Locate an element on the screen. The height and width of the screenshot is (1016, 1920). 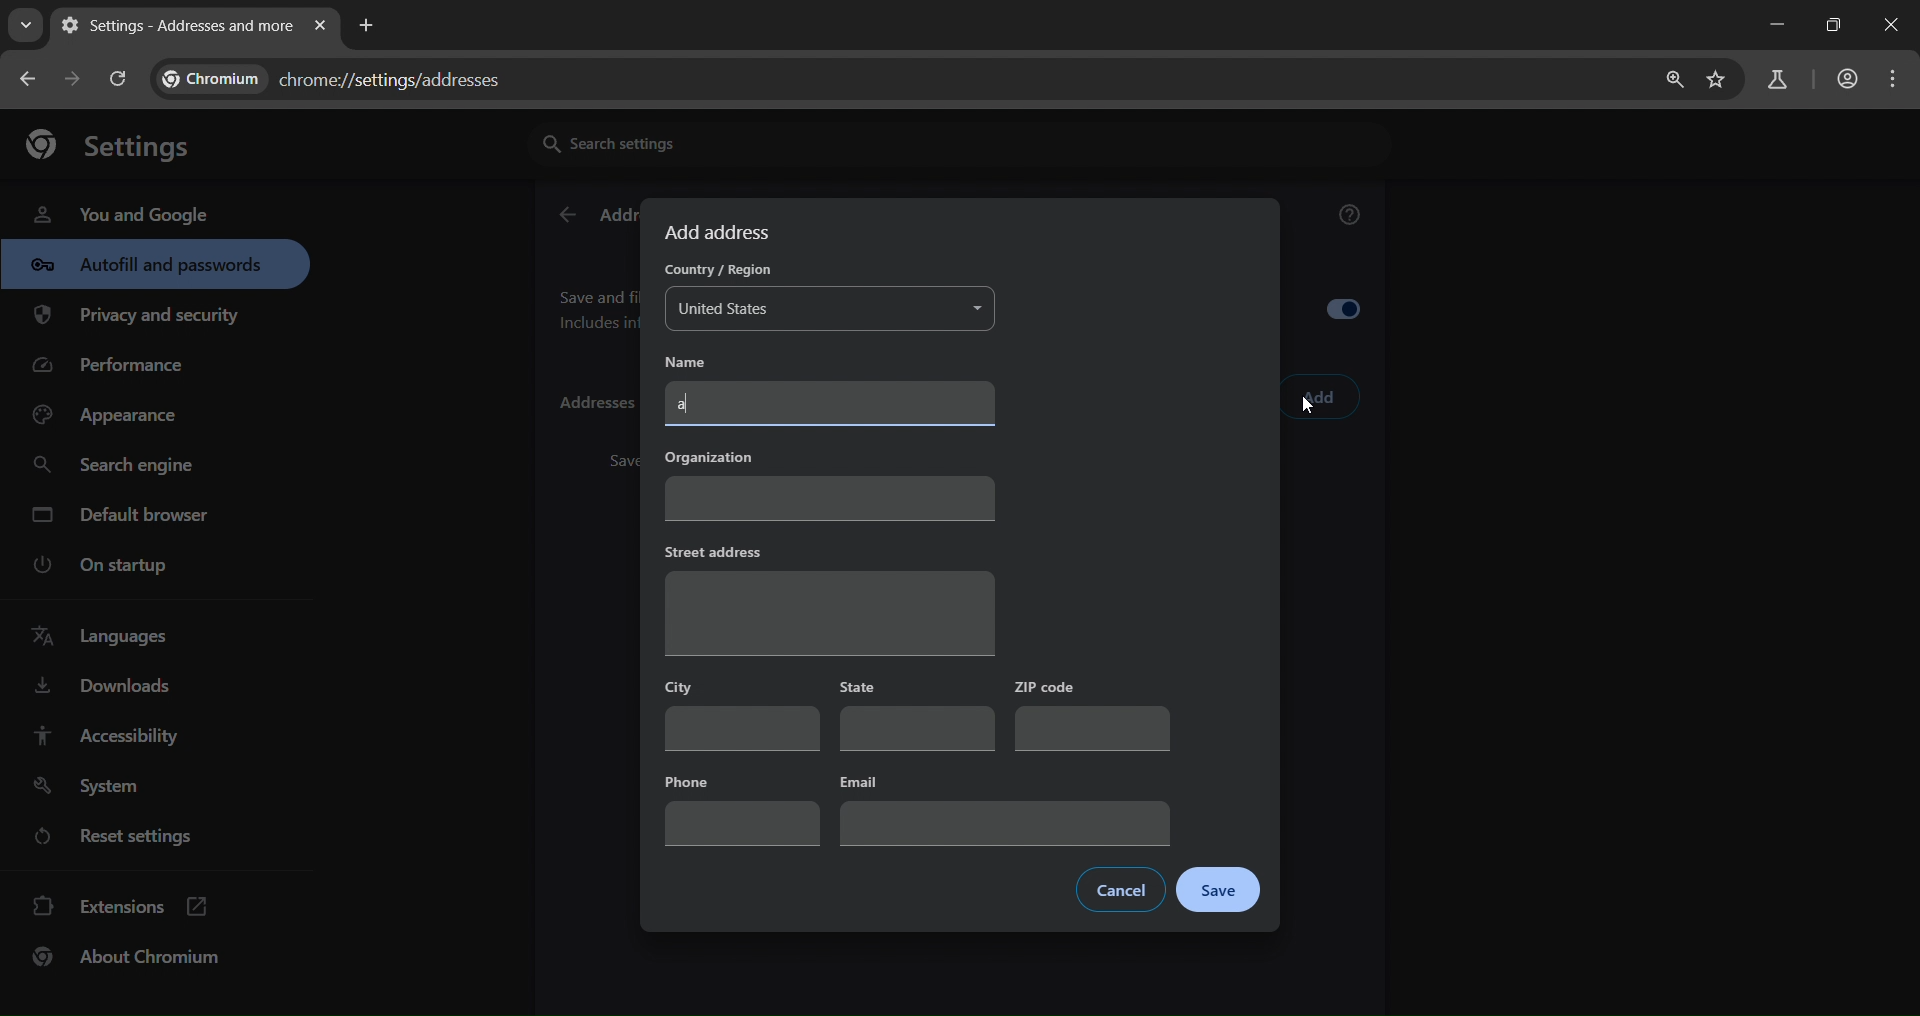
menu is located at coordinates (1898, 79).